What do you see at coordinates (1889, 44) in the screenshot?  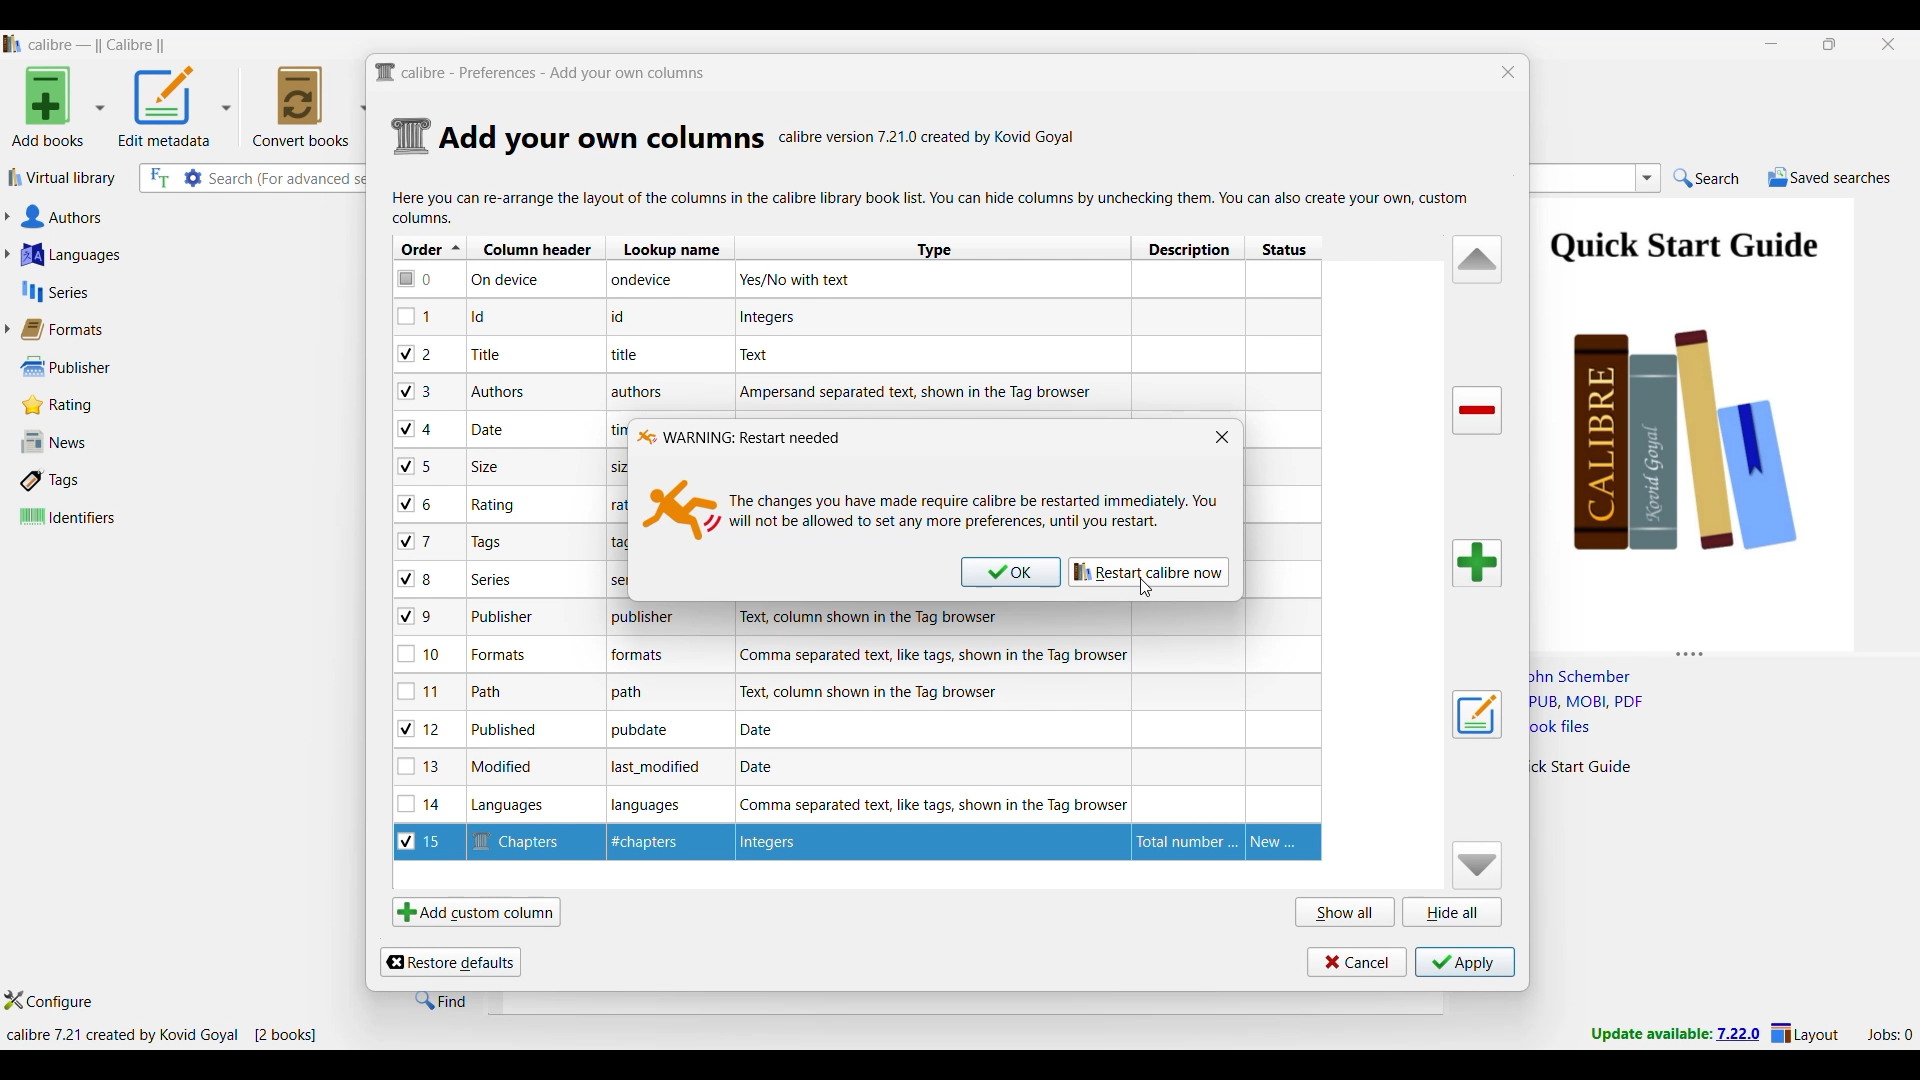 I see `Close interface` at bounding box center [1889, 44].